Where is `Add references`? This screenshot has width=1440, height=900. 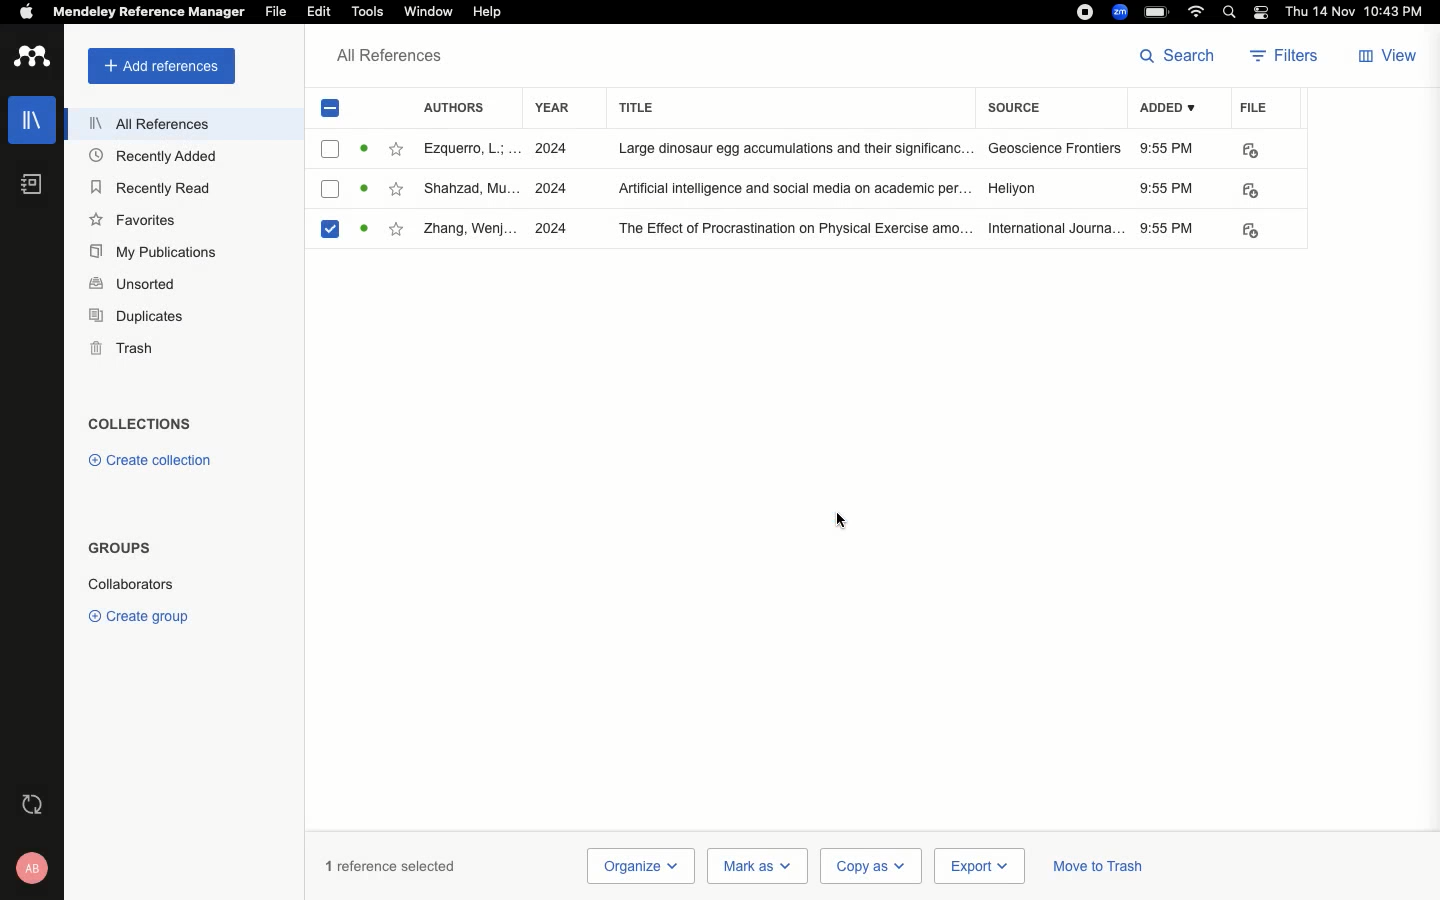
Add references is located at coordinates (161, 66).